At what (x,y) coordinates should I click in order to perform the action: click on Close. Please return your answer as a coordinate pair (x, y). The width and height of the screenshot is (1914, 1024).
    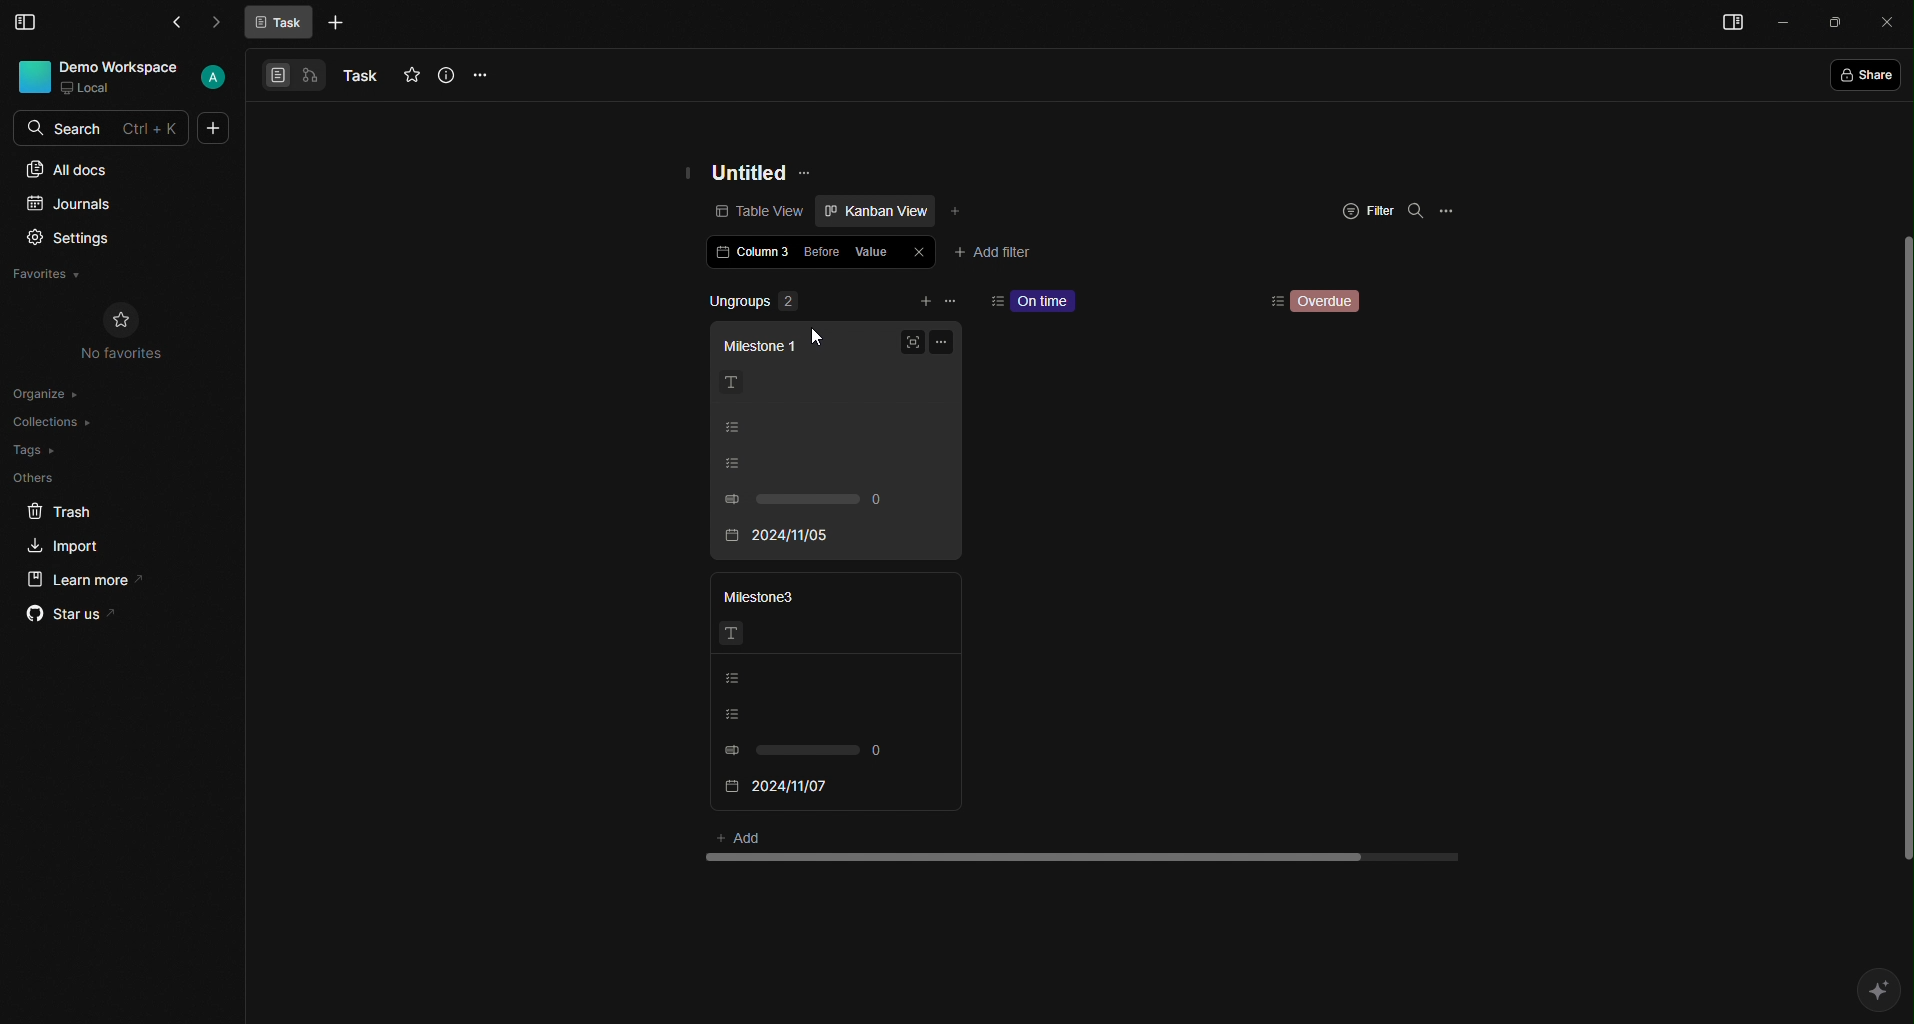
    Looking at the image, I should click on (917, 250).